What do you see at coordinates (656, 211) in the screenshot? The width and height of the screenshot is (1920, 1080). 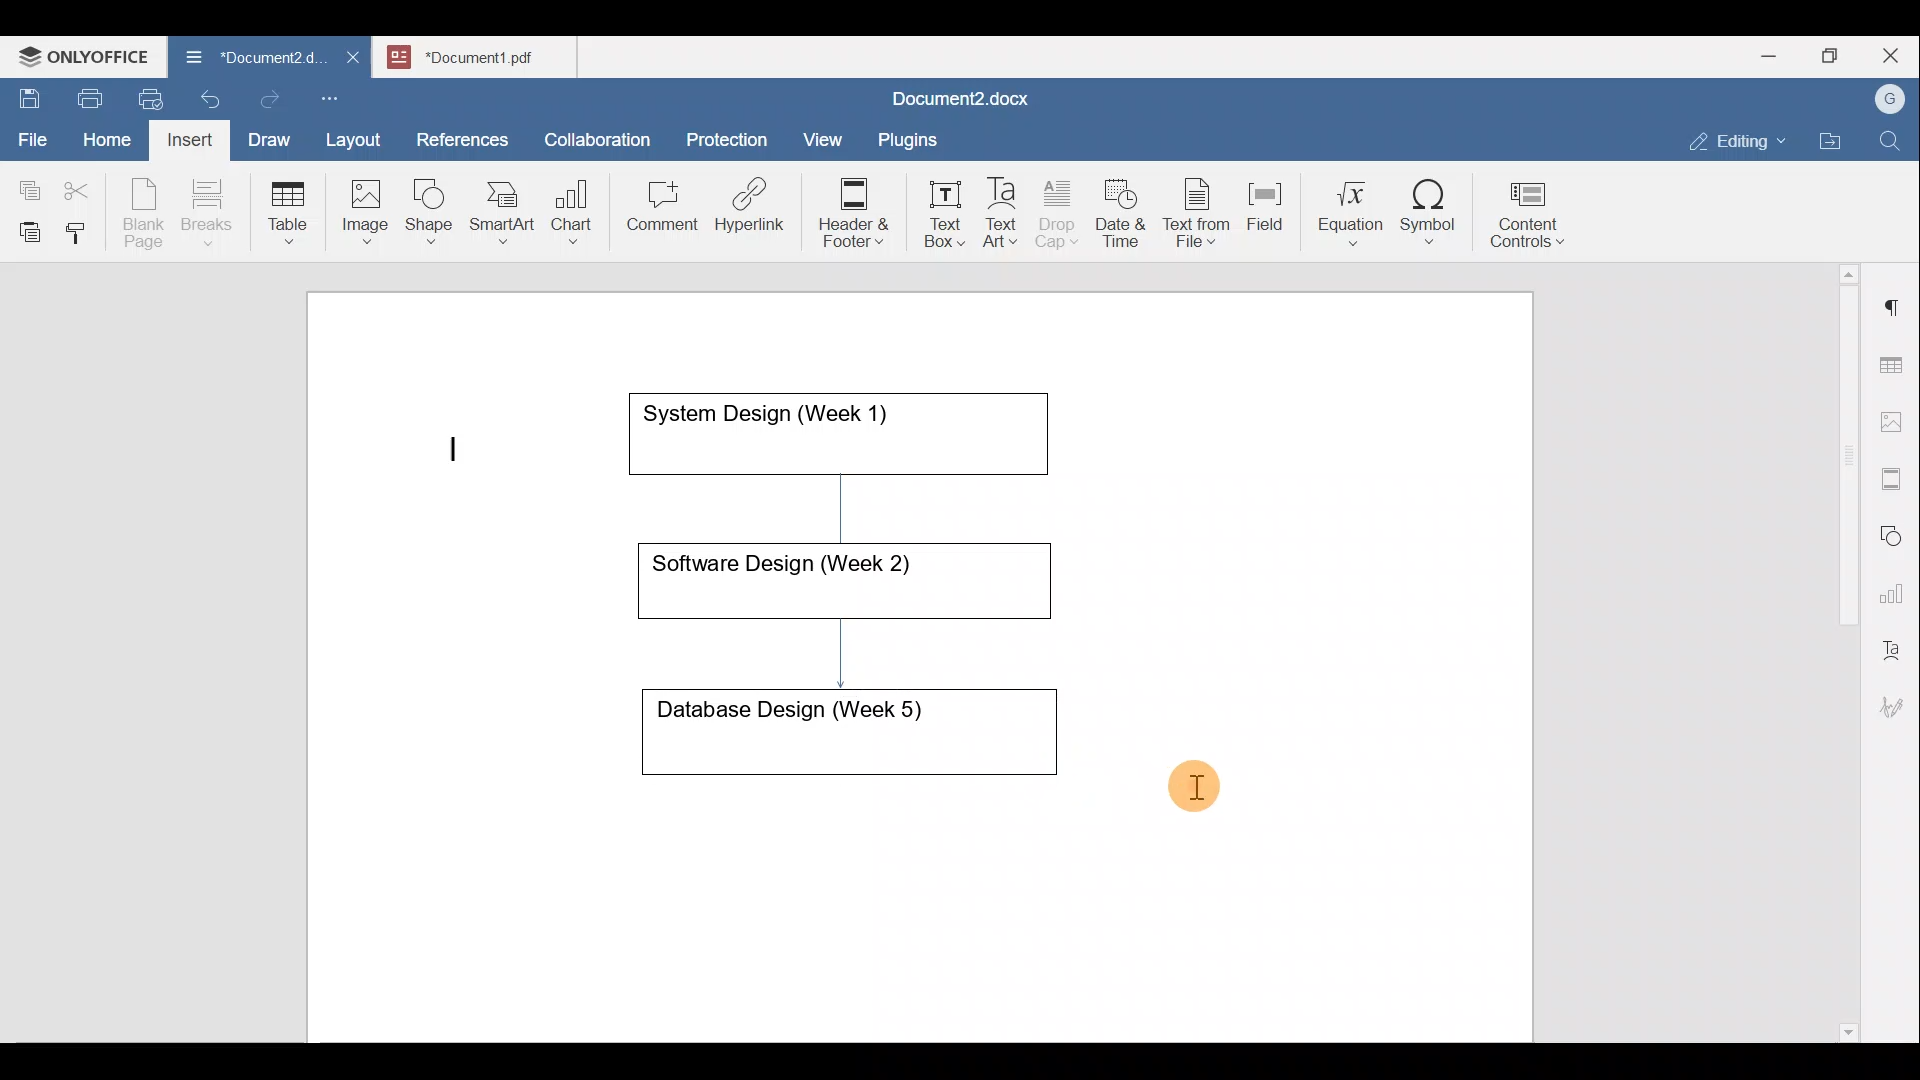 I see `Comment` at bounding box center [656, 211].